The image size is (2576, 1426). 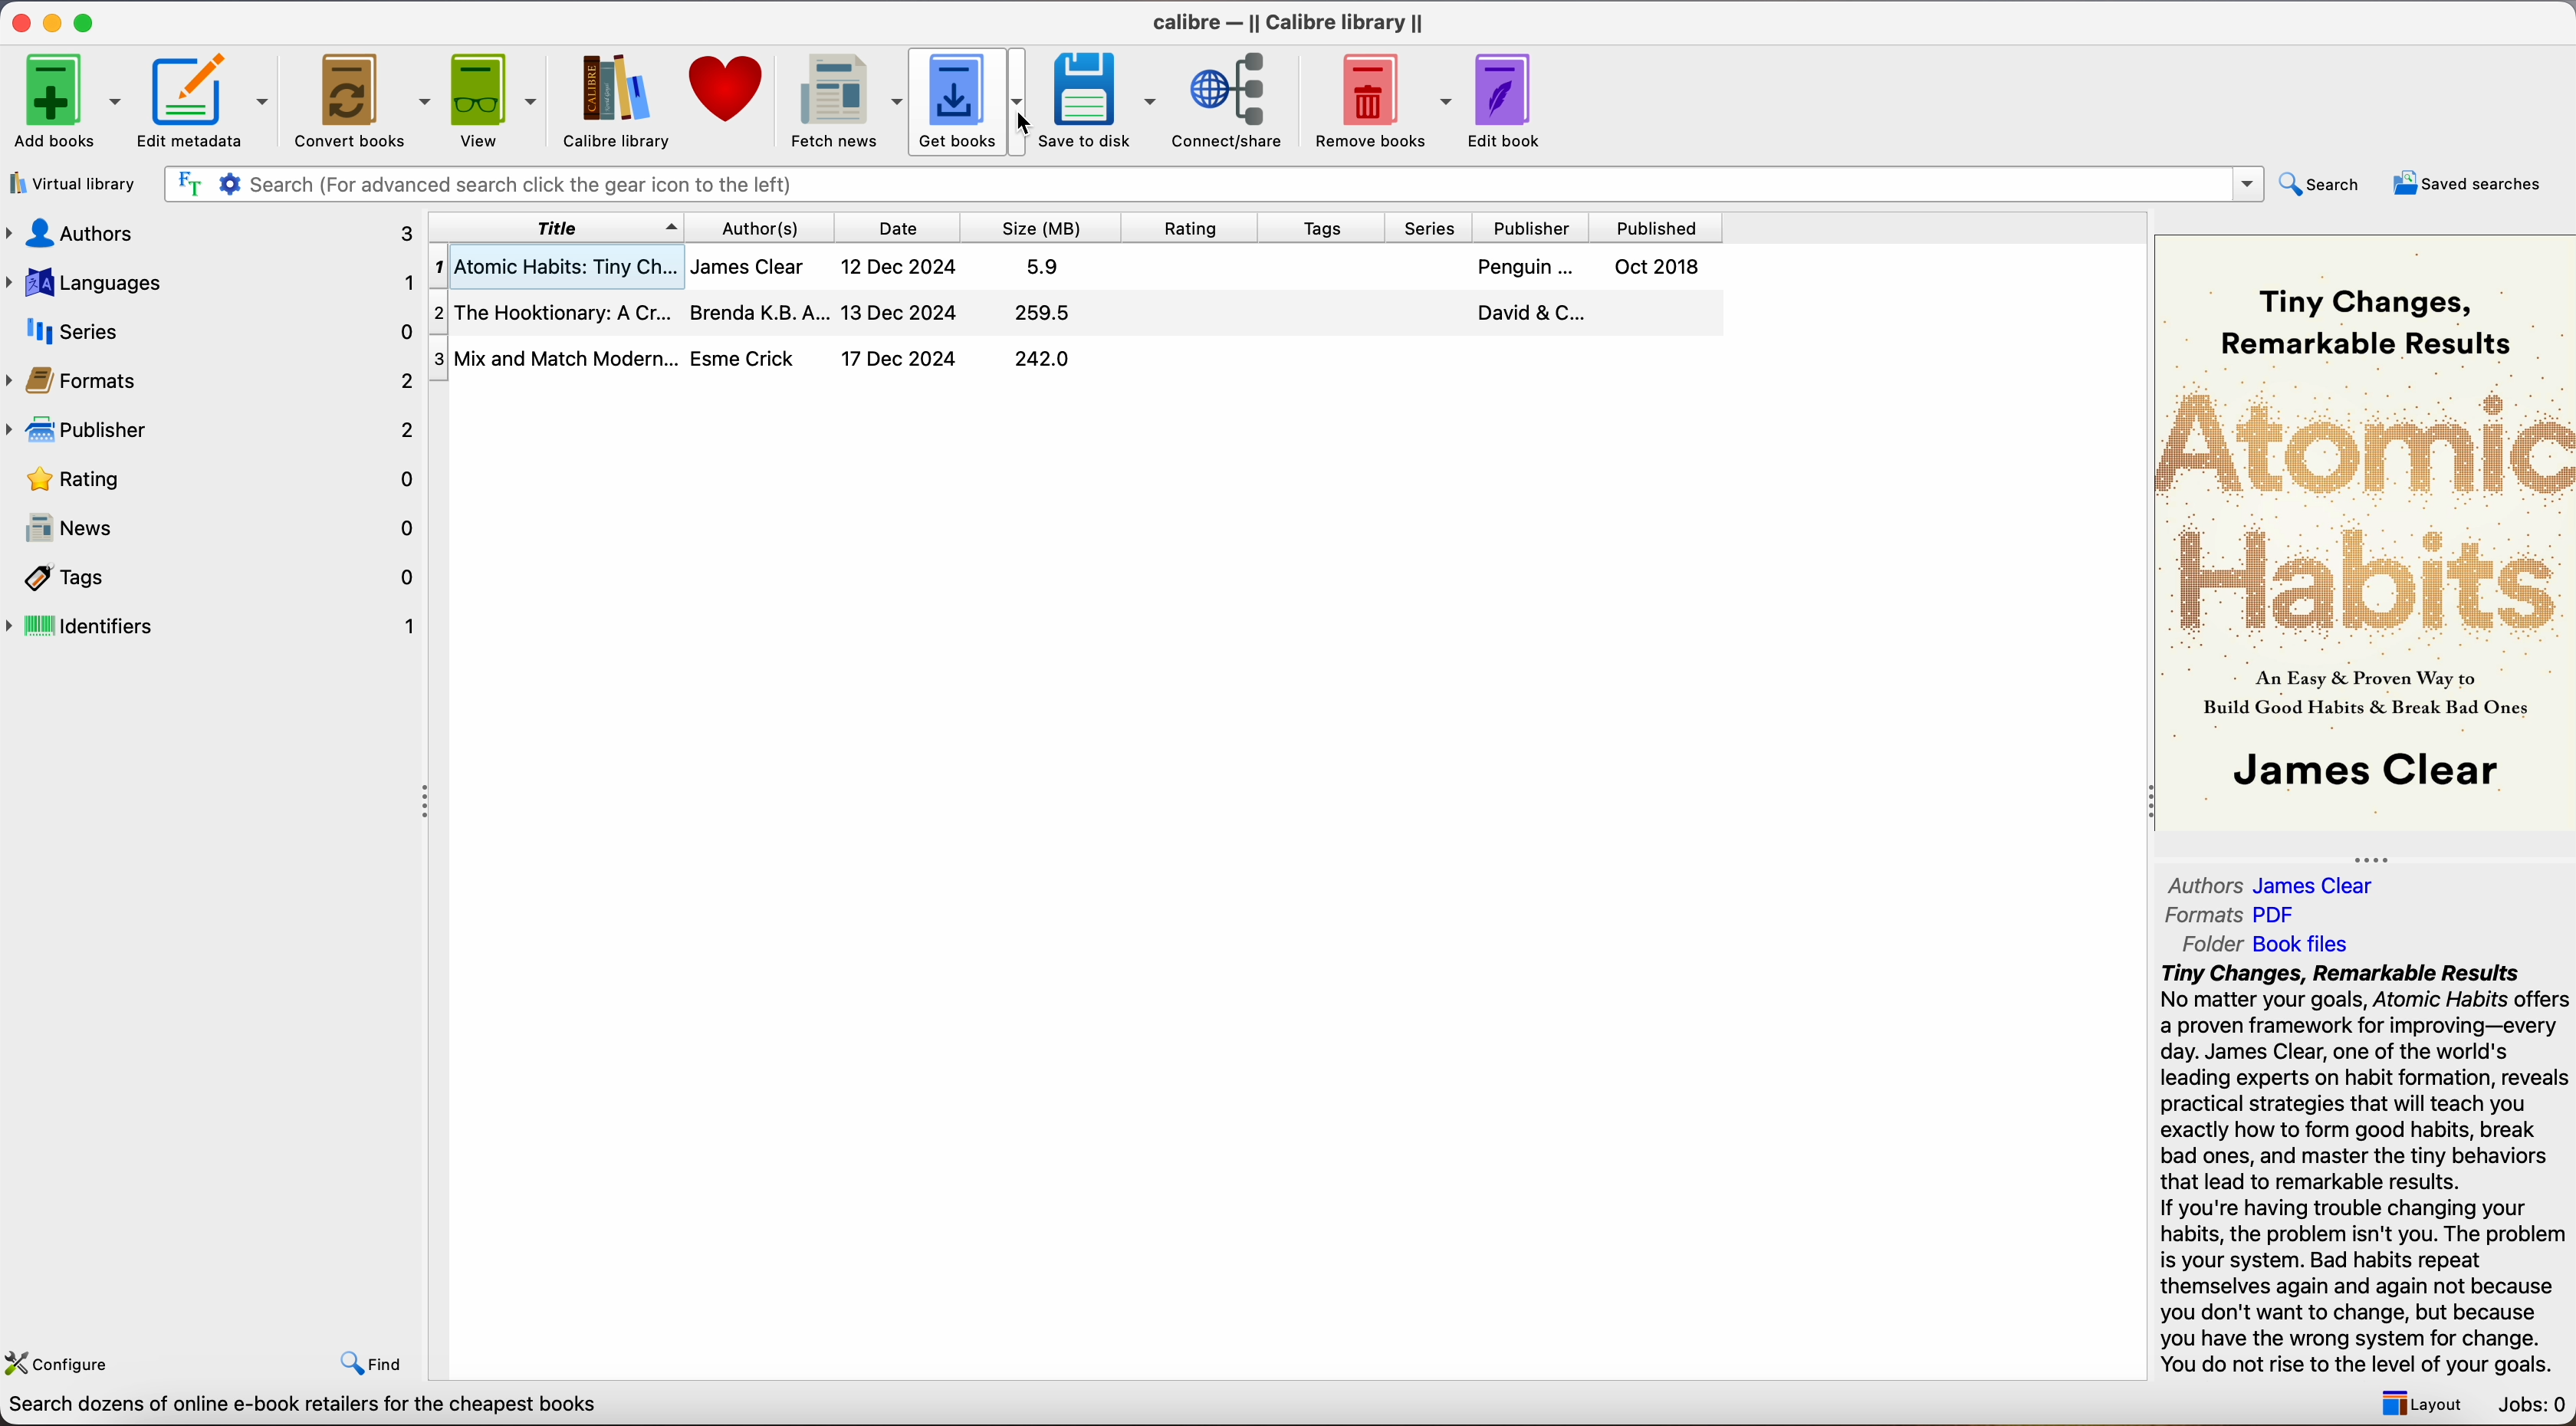 What do you see at coordinates (728, 89) in the screenshot?
I see `donate` at bounding box center [728, 89].